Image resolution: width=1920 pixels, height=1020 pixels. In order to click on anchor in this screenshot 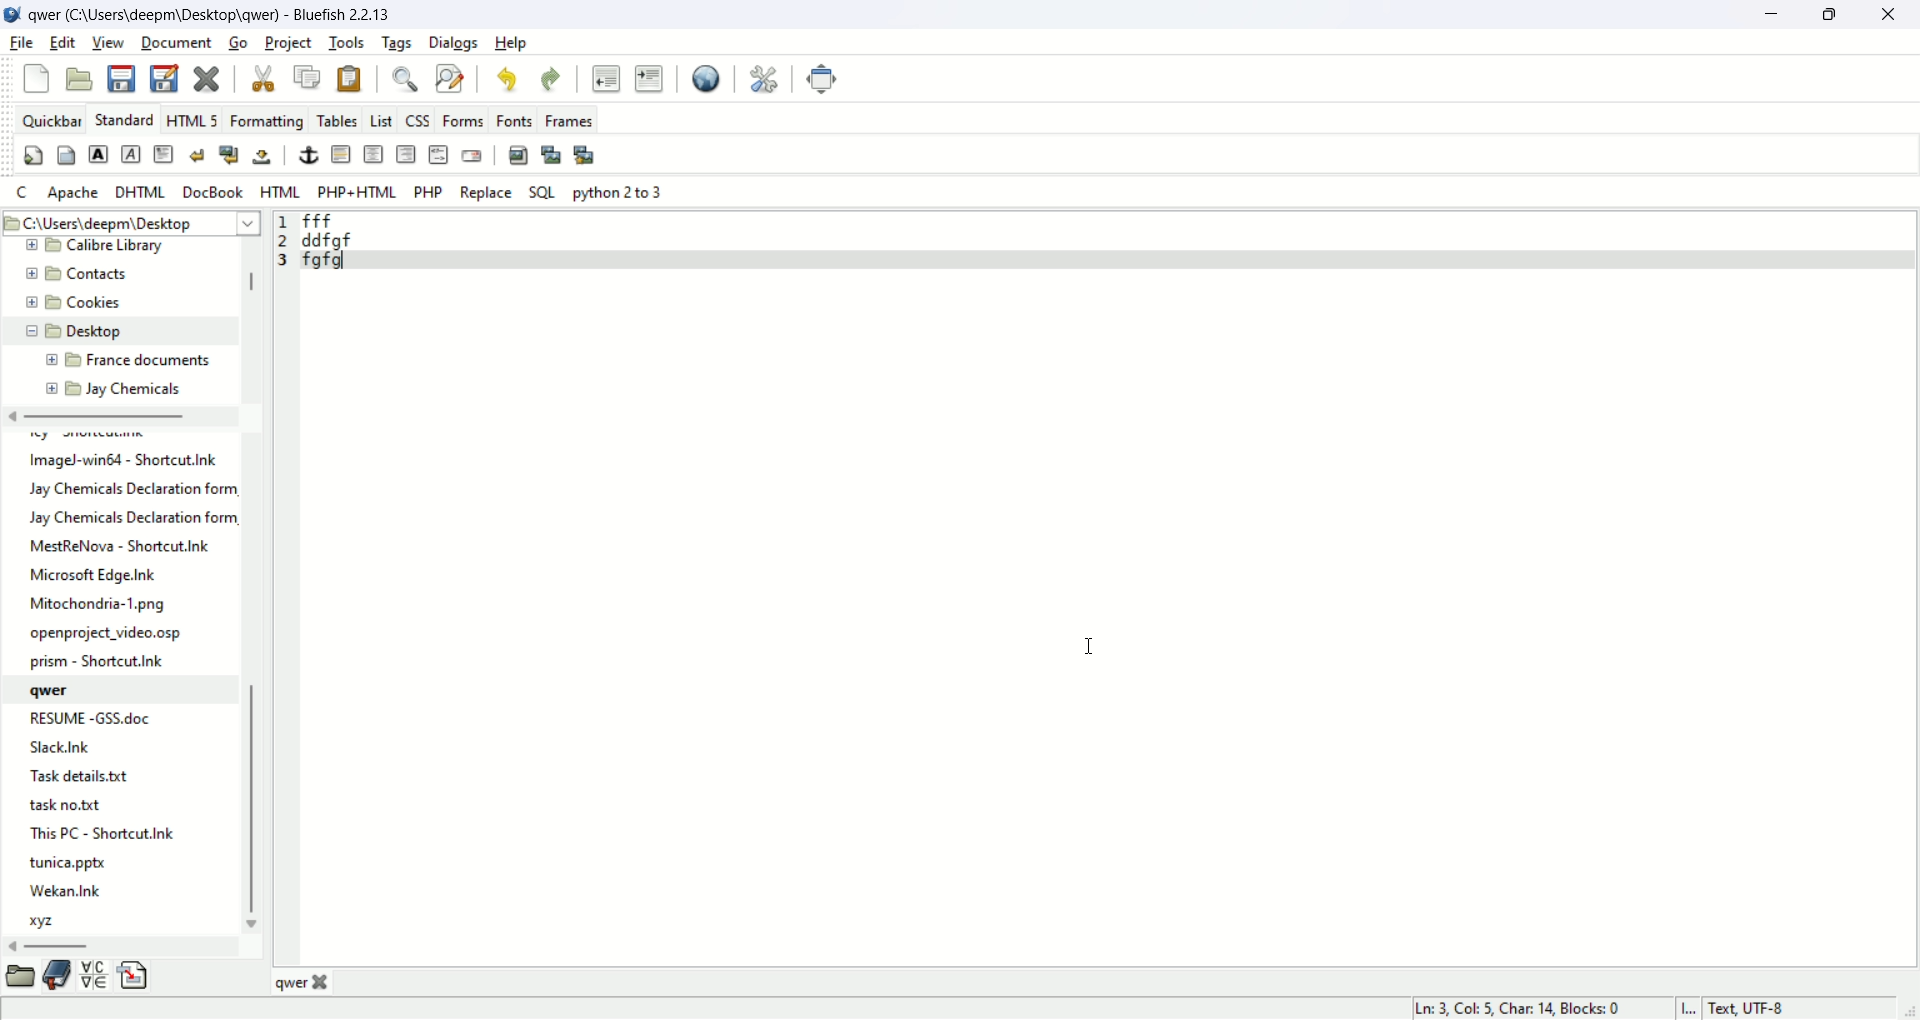, I will do `click(305, 157)`.